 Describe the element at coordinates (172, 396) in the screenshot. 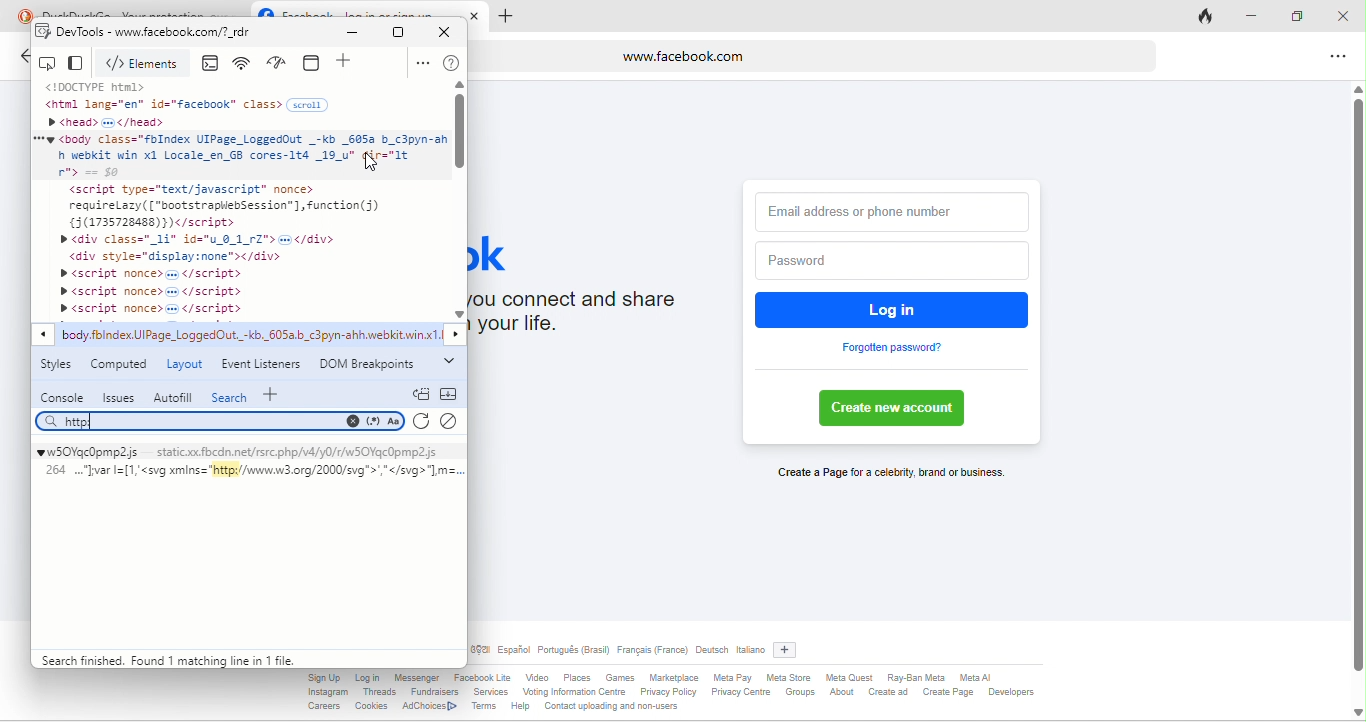

I see `autofill` at that location.